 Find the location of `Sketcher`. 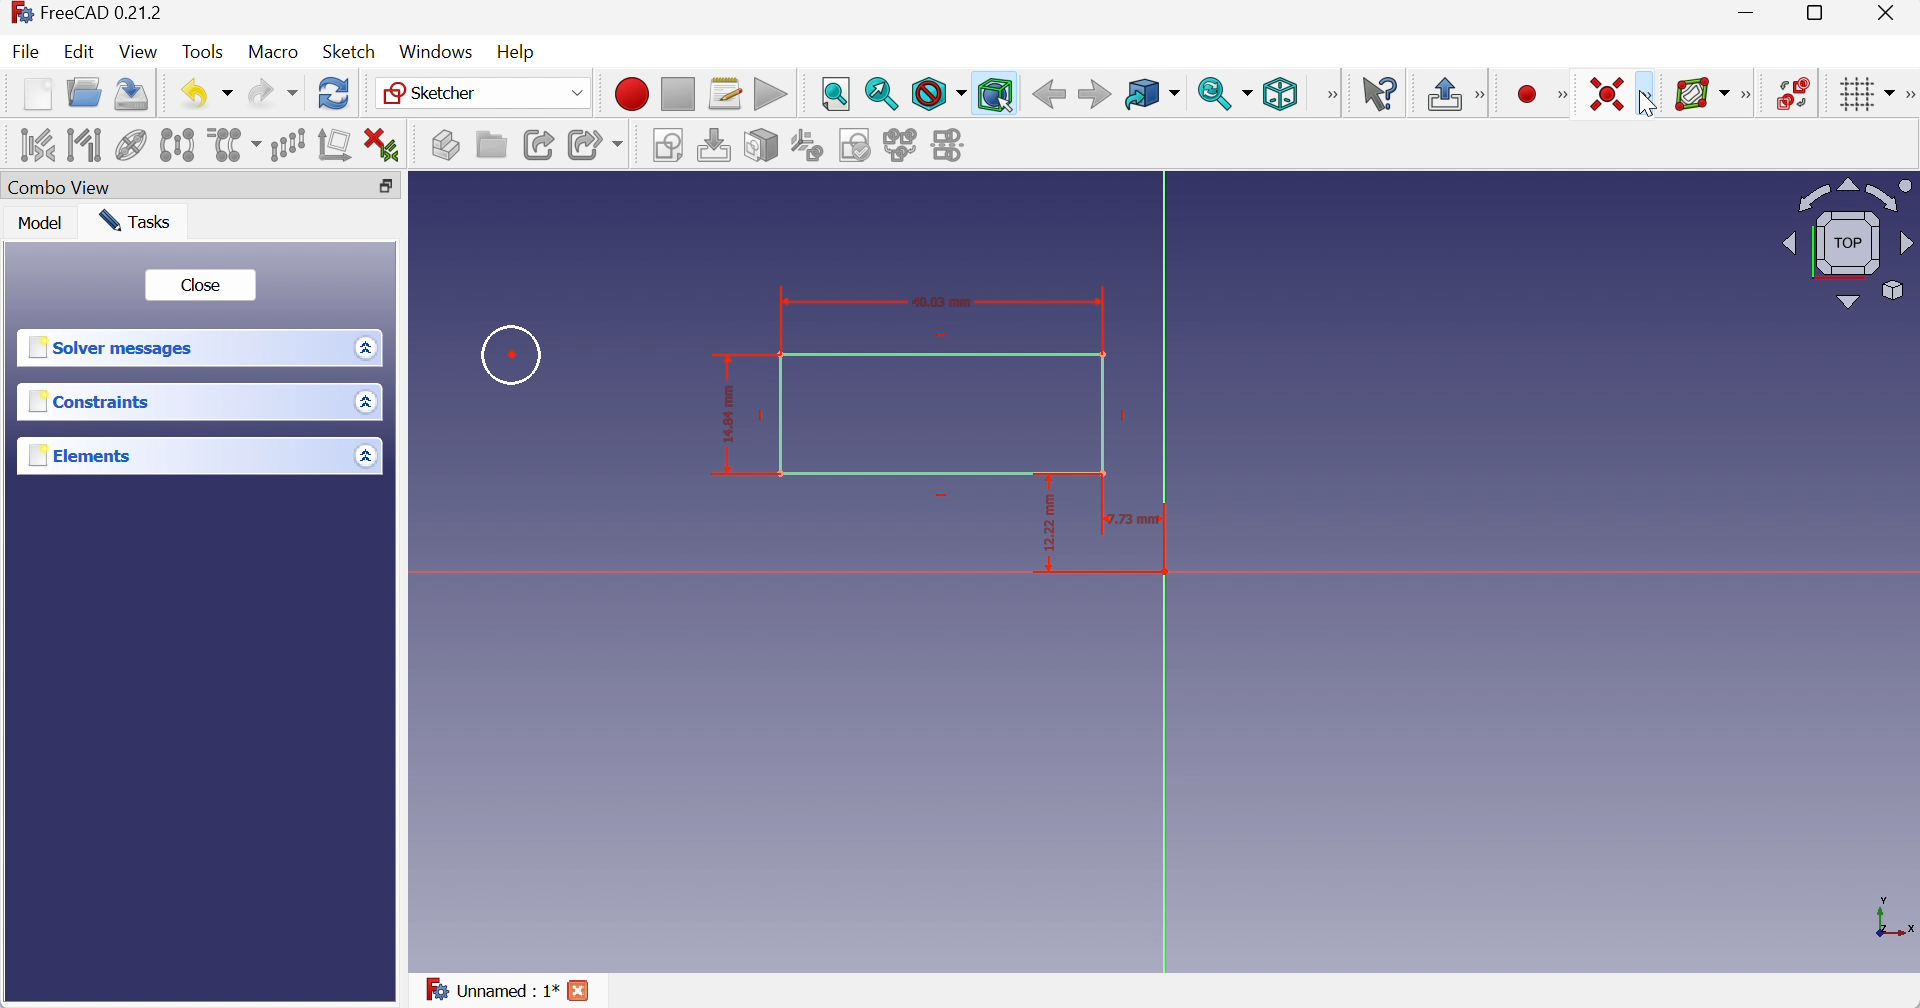

Sketcher is located at coordinates (487, 94).